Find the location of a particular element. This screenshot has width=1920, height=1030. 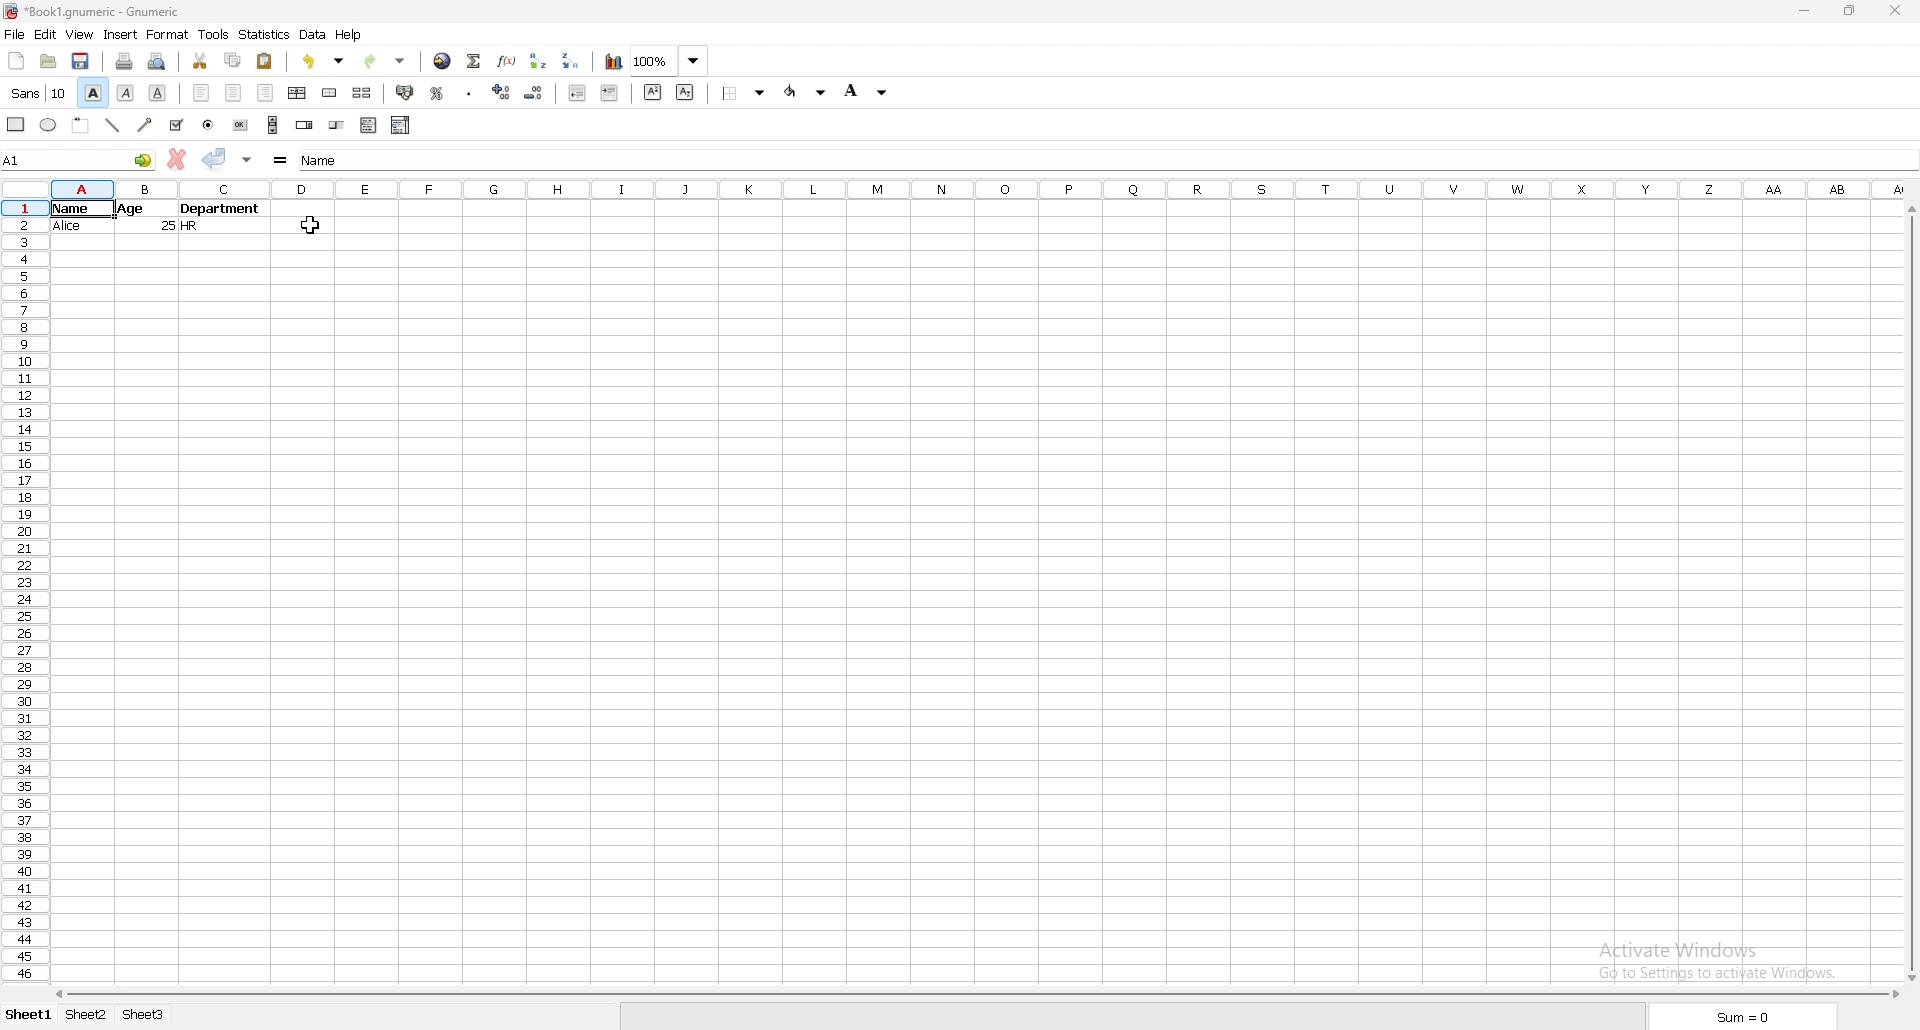

sheet 3 is located at coordinates (143, 1015).